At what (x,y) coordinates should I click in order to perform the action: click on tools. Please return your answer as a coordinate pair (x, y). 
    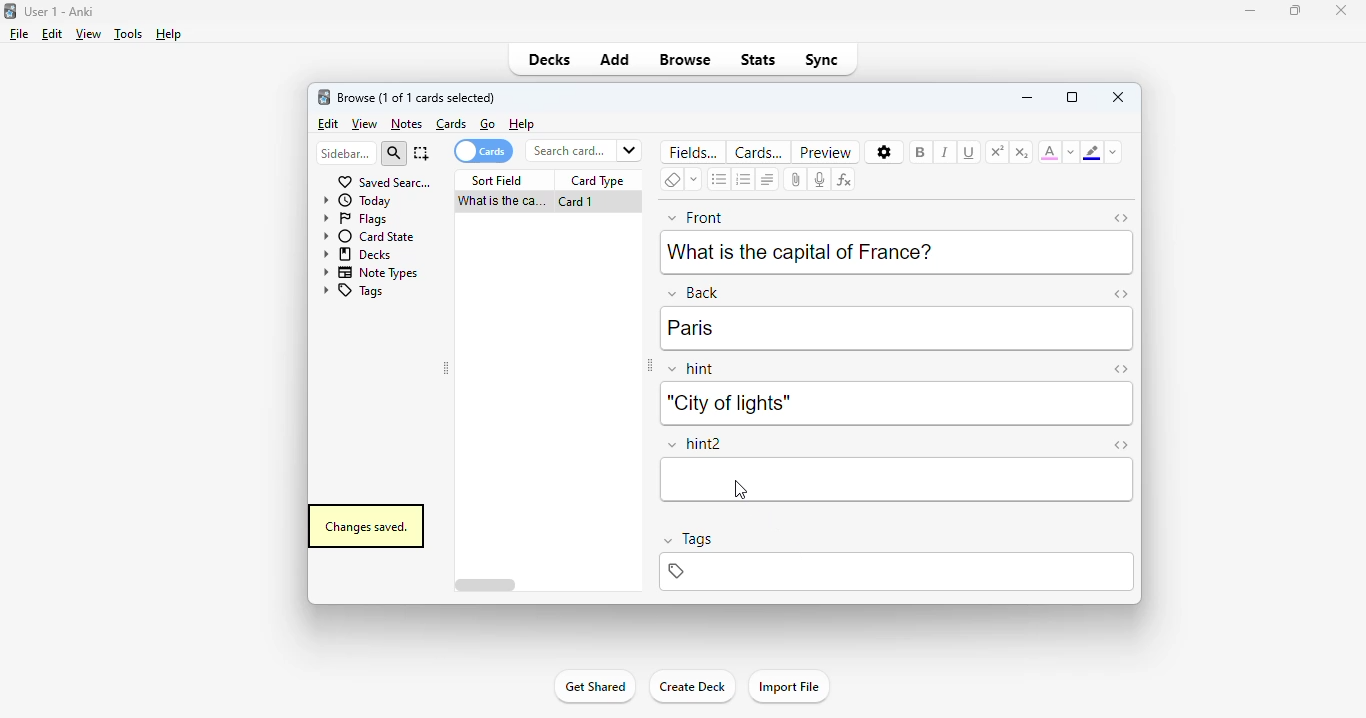
    Looking at the image, I should click on (129, 34).